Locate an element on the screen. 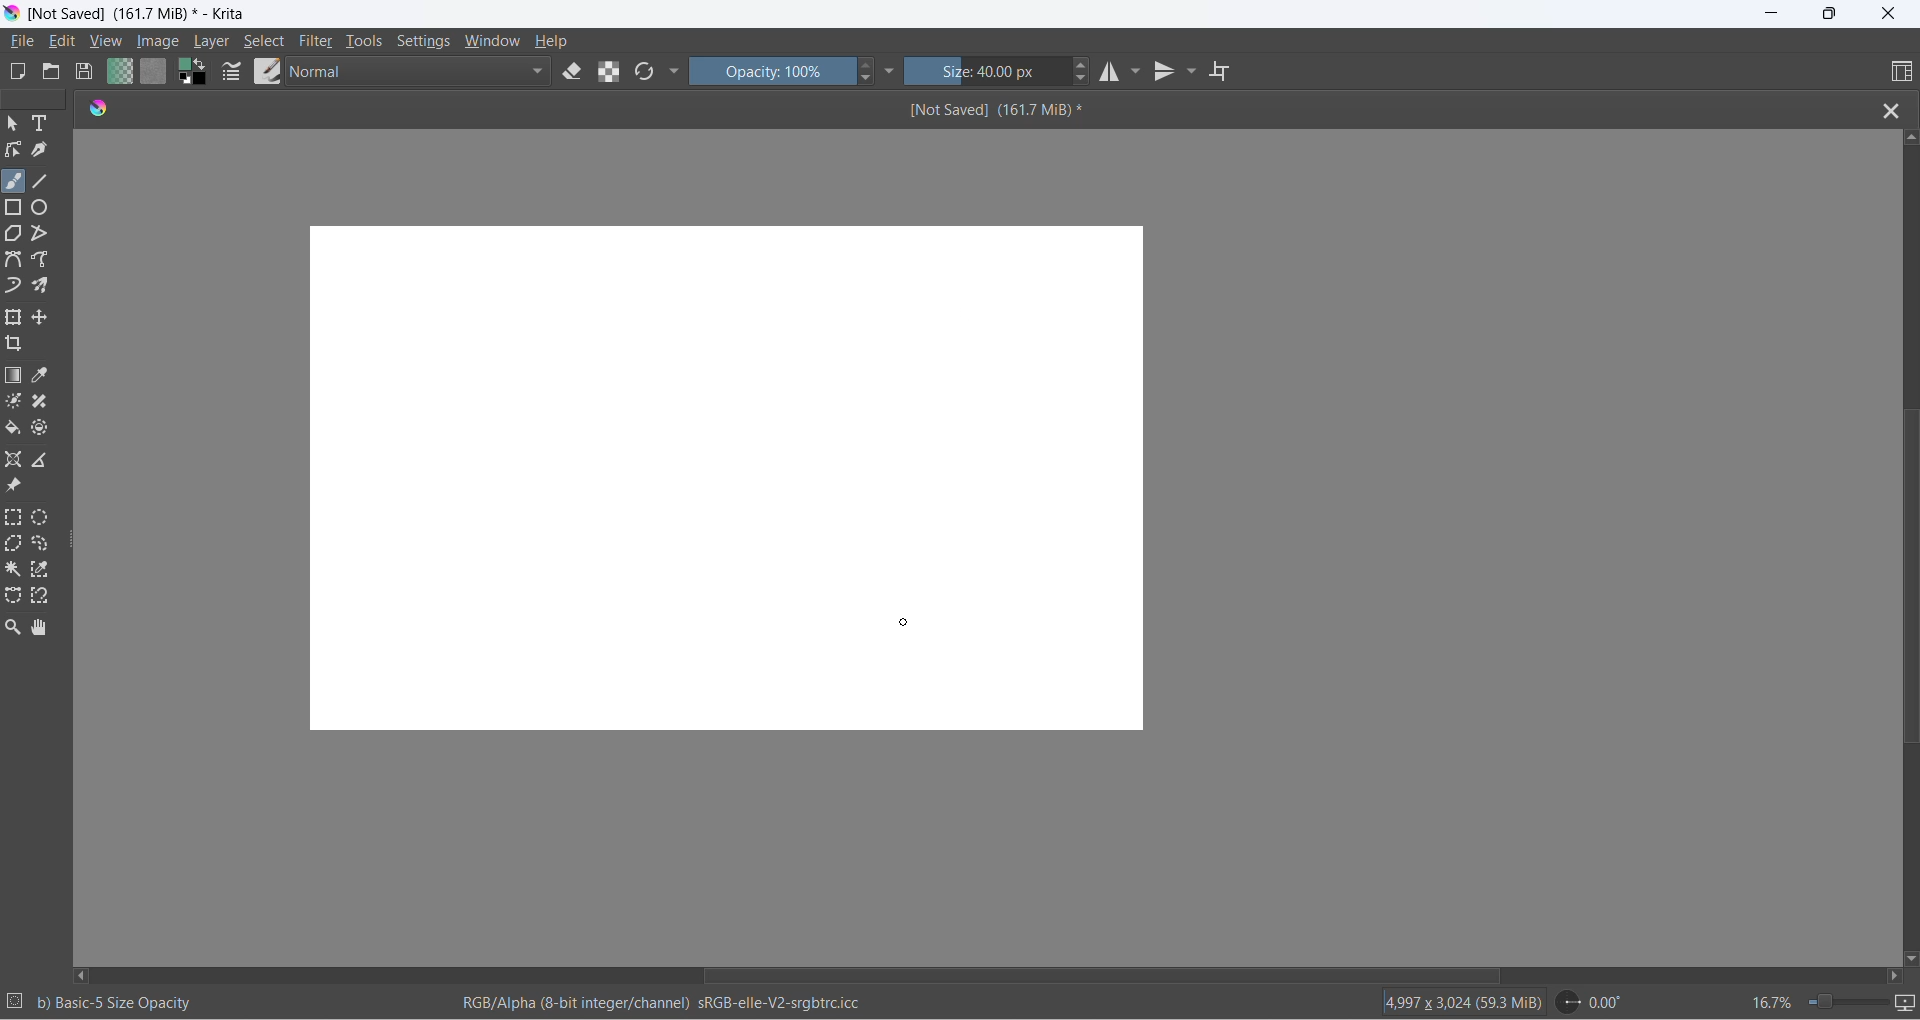  rectangle tool is located at coordinates (16, 206).